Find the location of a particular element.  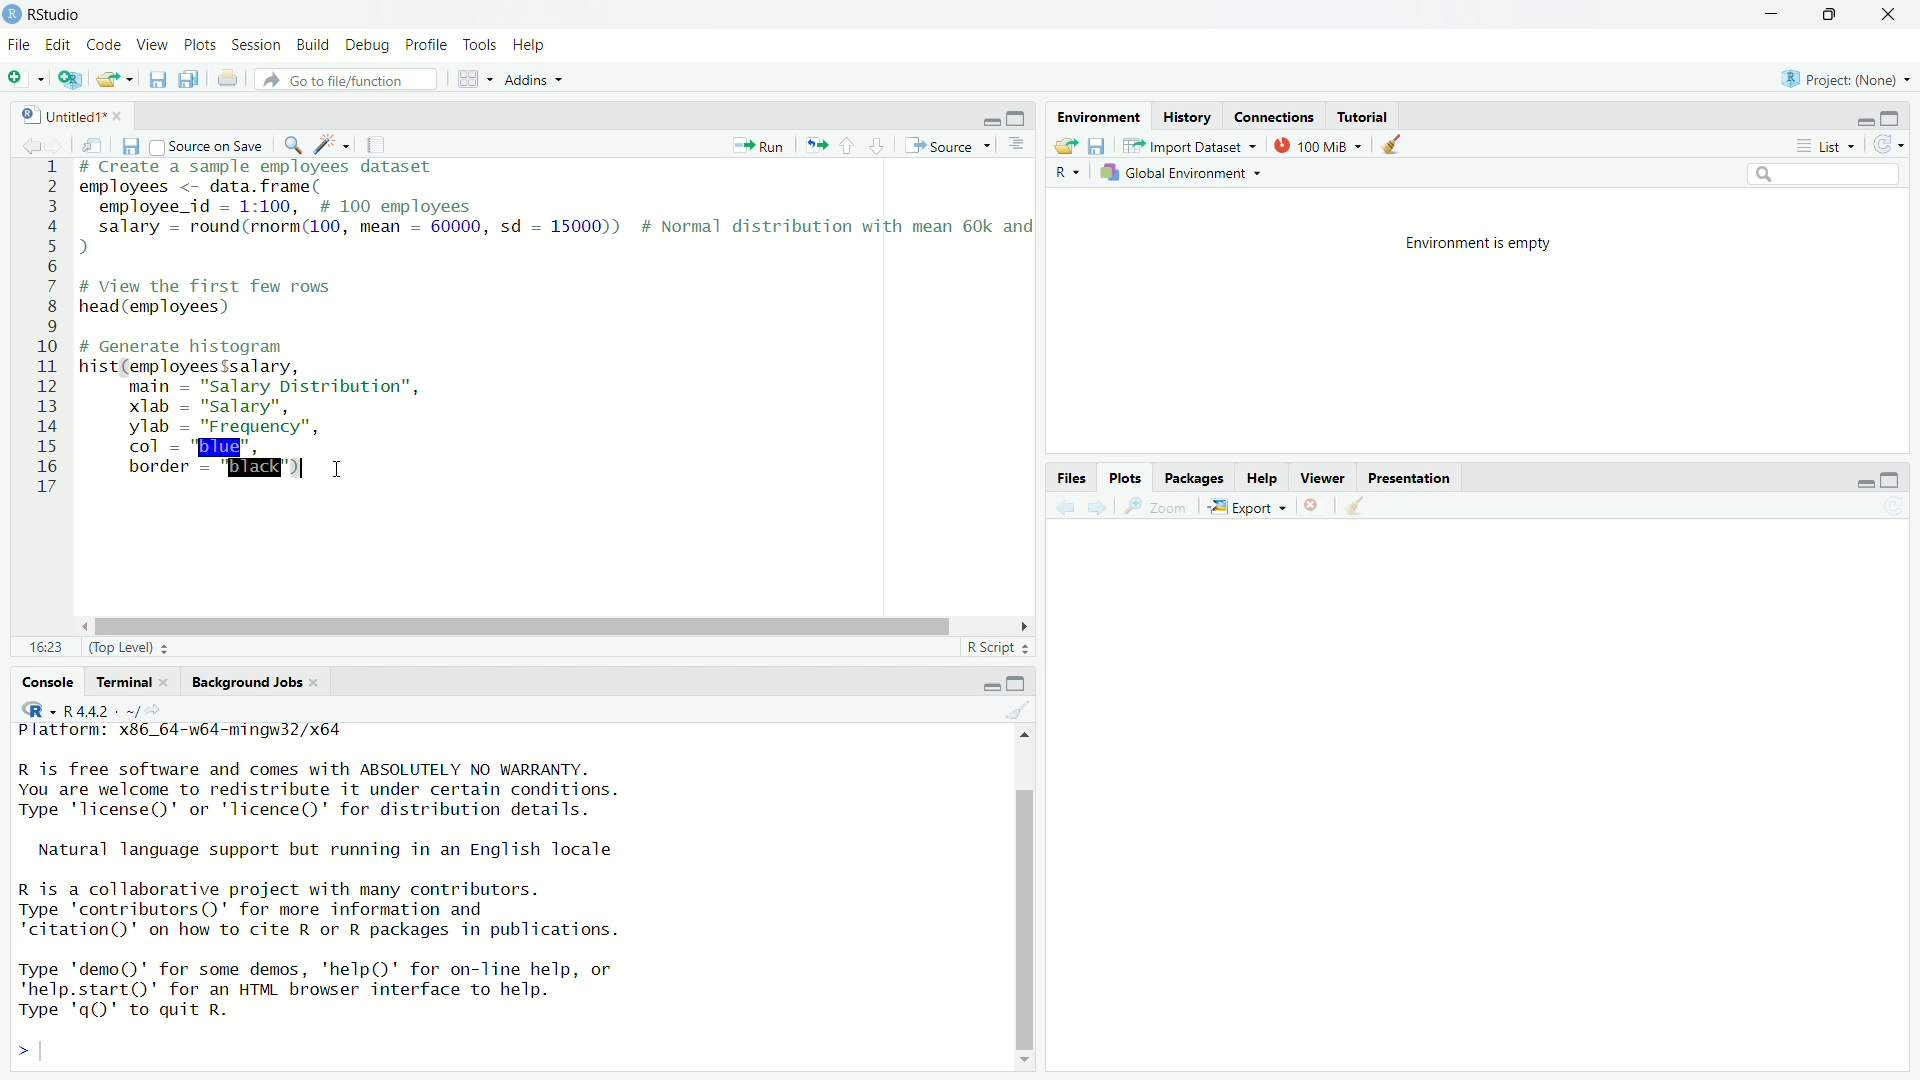

View is located at coordinates (153, 45).